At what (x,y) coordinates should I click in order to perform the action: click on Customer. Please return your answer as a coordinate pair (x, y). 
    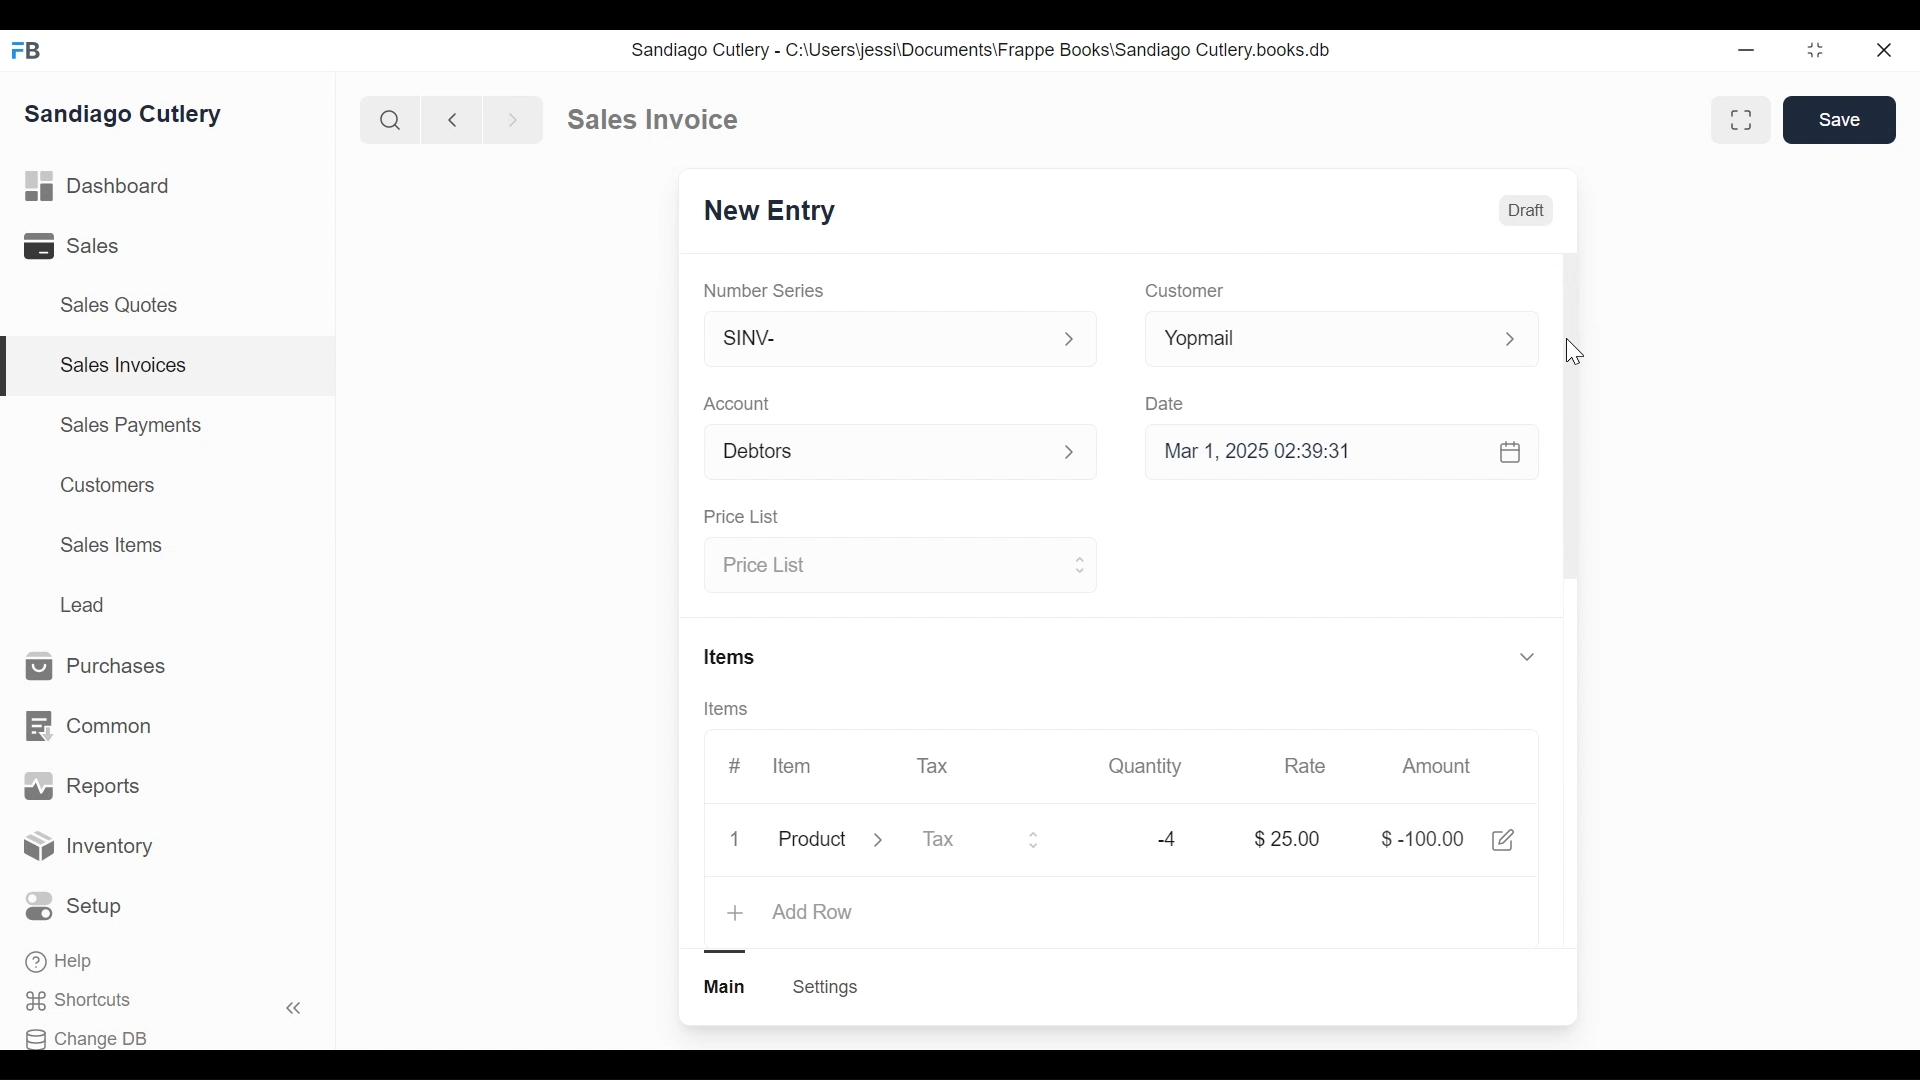
    Looking at the image, I should click on (1188, 289).